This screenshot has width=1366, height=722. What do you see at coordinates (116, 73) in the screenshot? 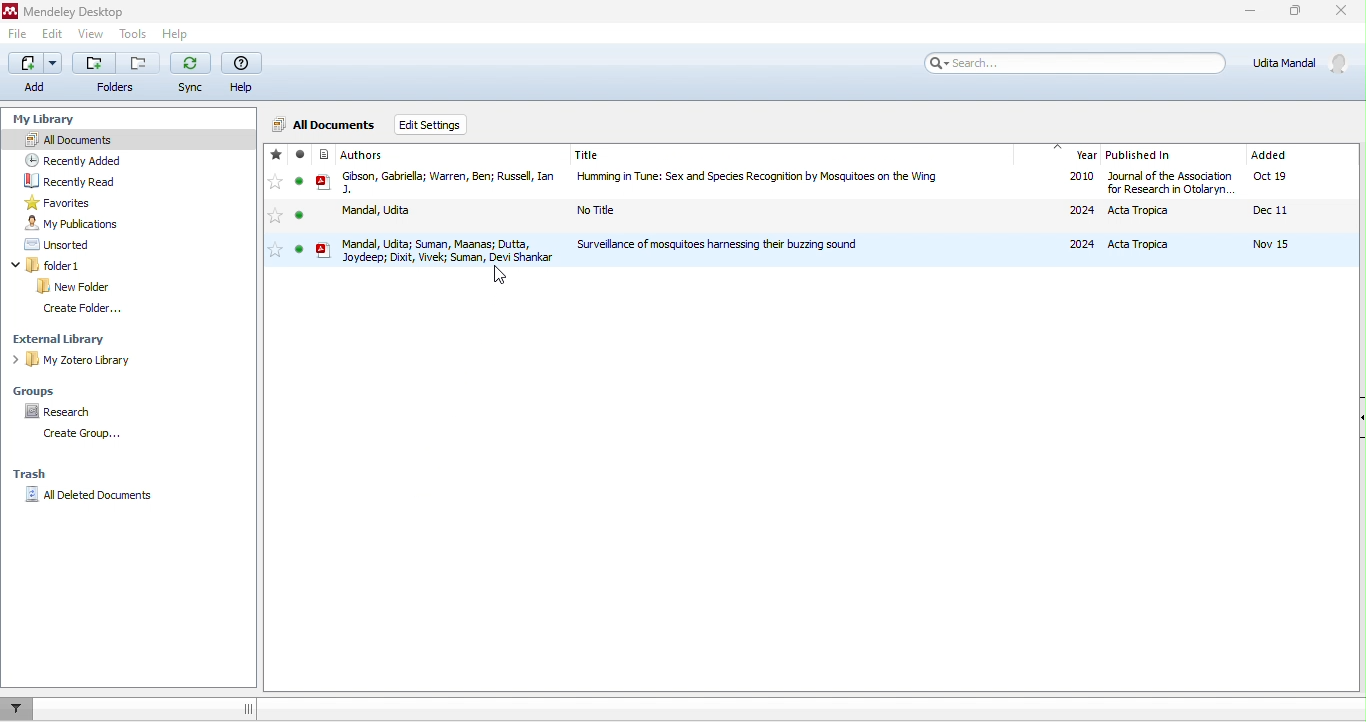
I see `folders` at bounding box center [116, 73].